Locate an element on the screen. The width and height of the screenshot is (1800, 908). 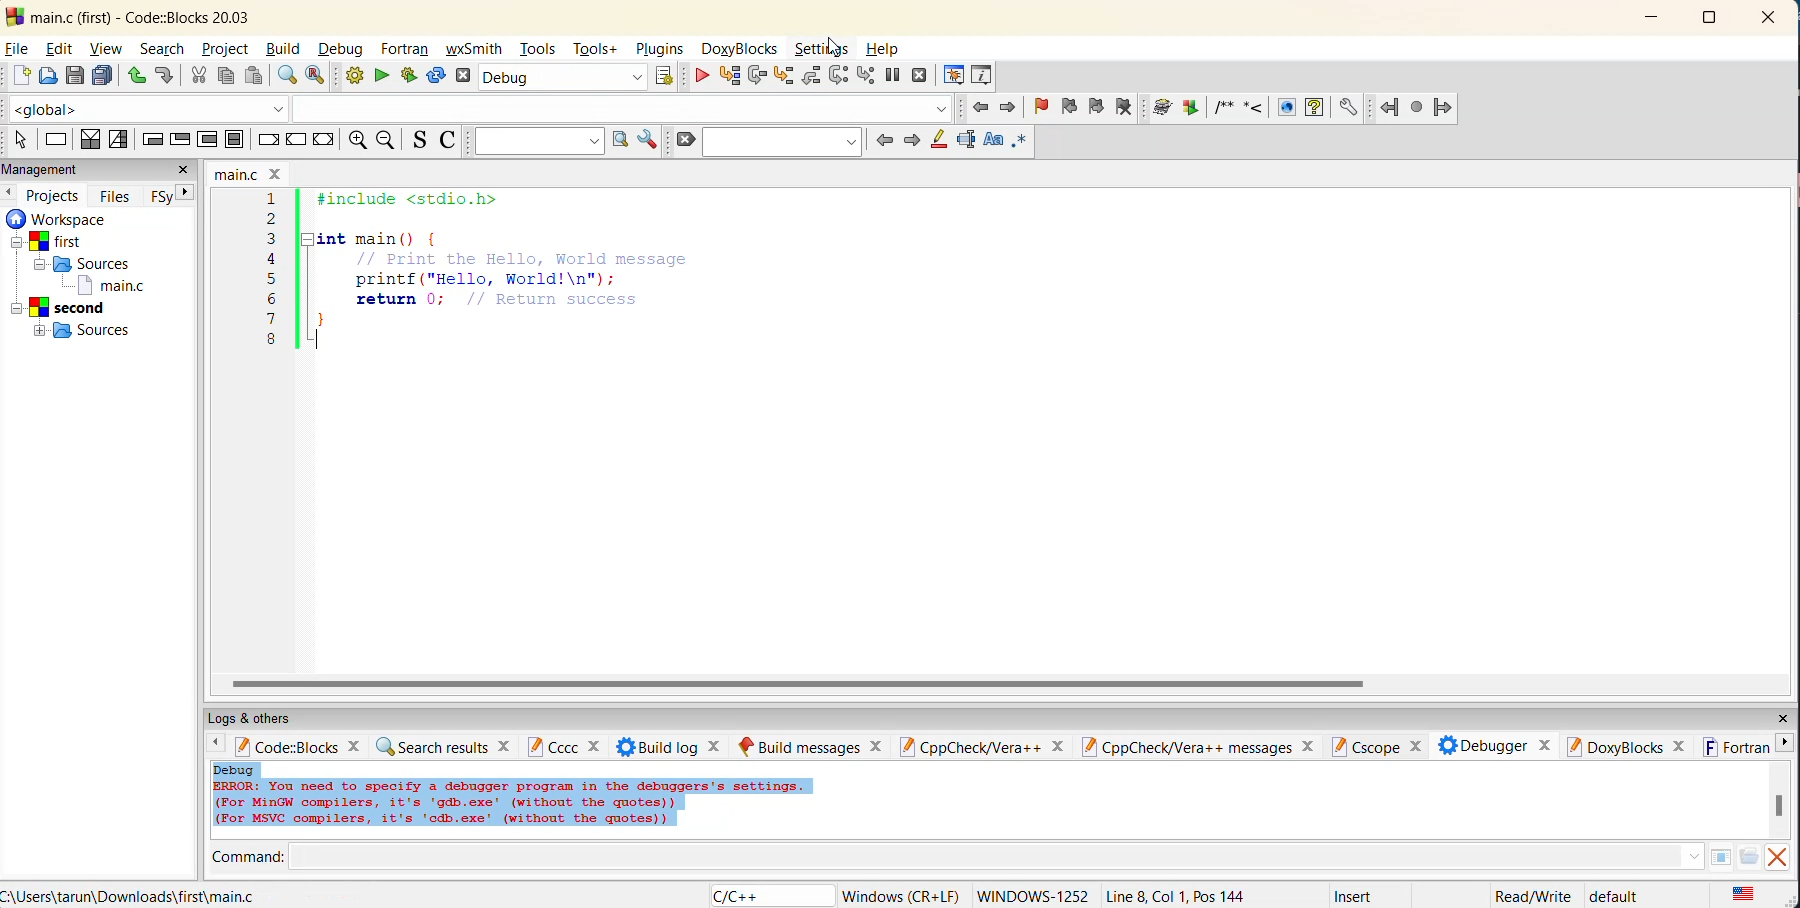
Insert line is located at coordinates (1251, 110).